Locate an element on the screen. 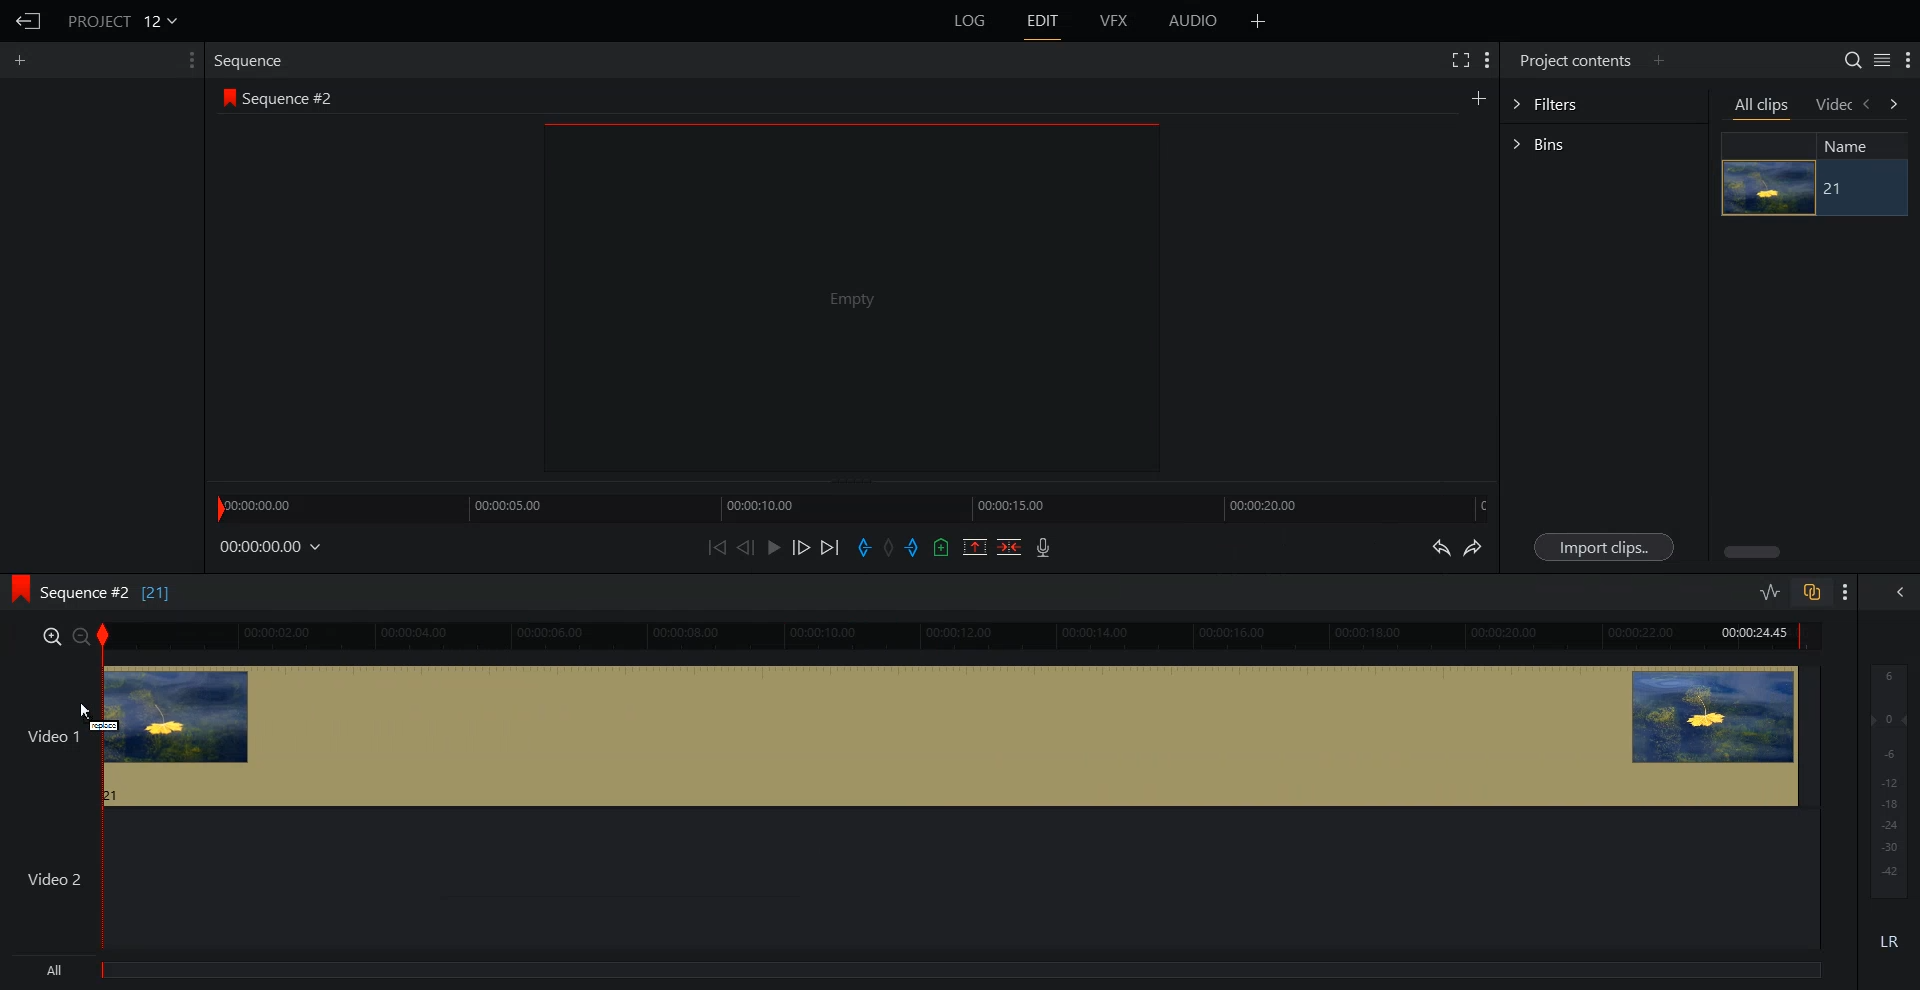  Toggle Audio editing is located at coordinates (1771, 591).